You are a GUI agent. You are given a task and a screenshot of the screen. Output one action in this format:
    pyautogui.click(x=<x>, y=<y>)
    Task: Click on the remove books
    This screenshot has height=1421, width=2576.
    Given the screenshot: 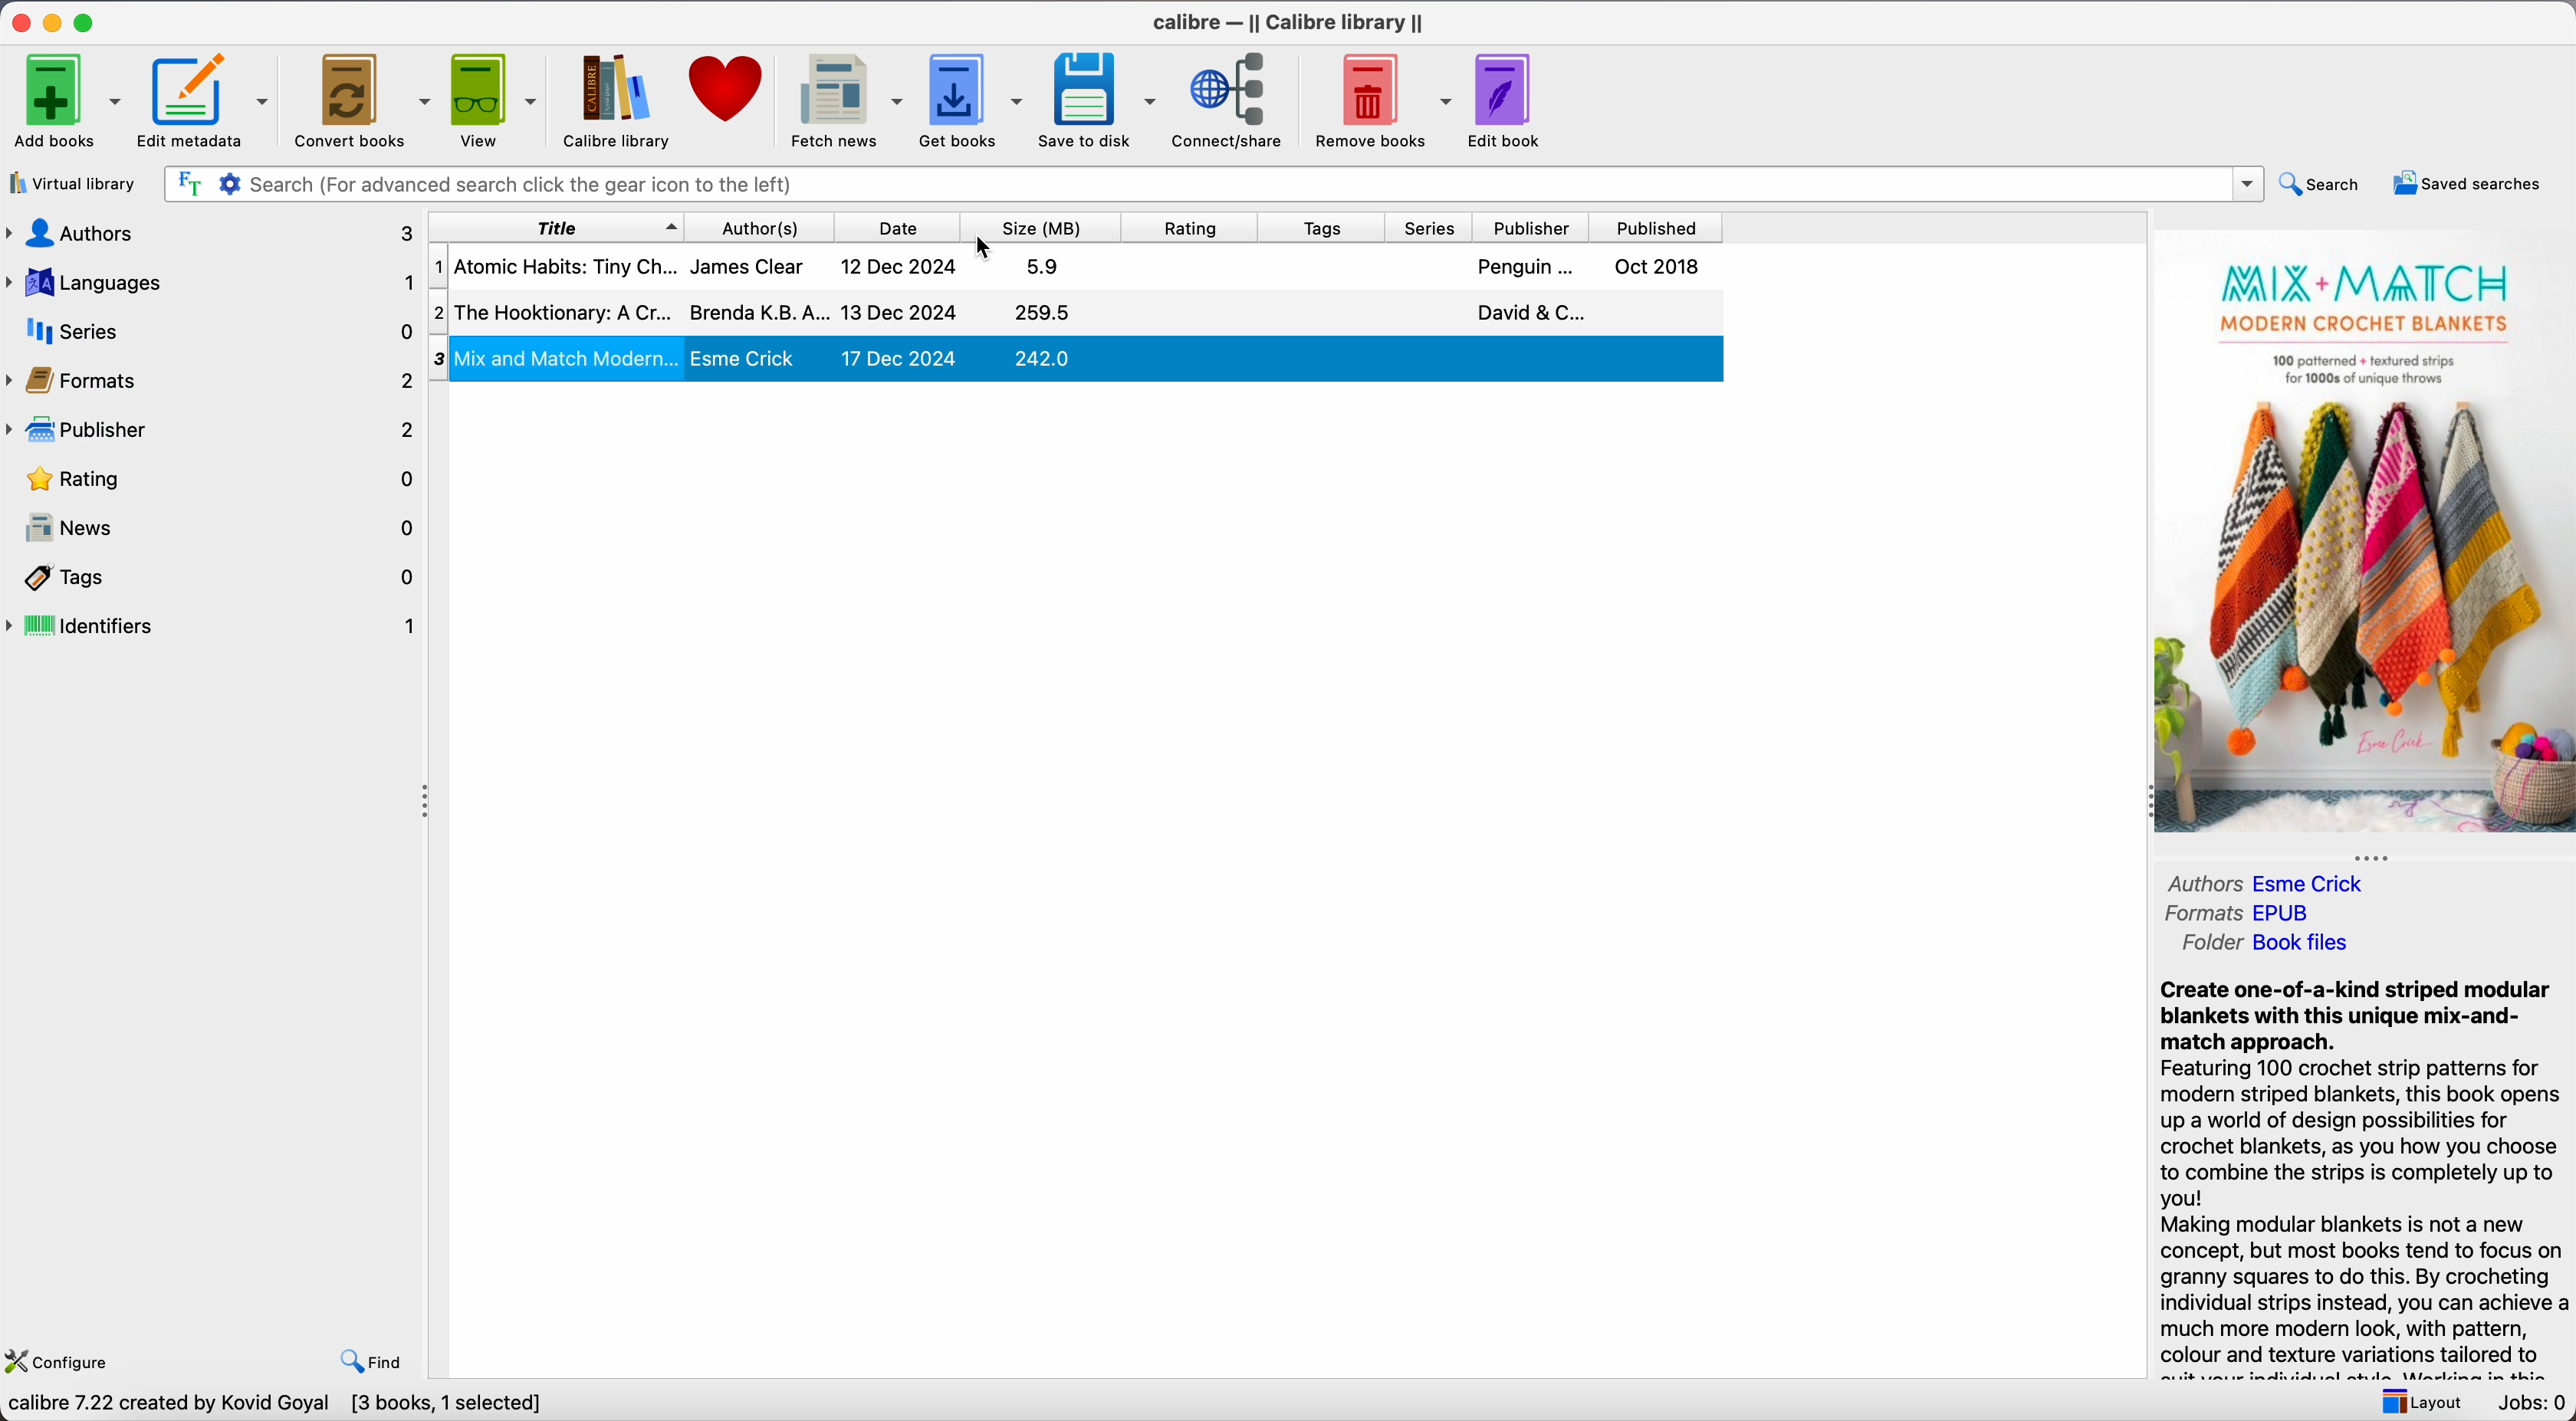 What is the action you would take?
    pyautogui.click(x=1381, y=104)
    